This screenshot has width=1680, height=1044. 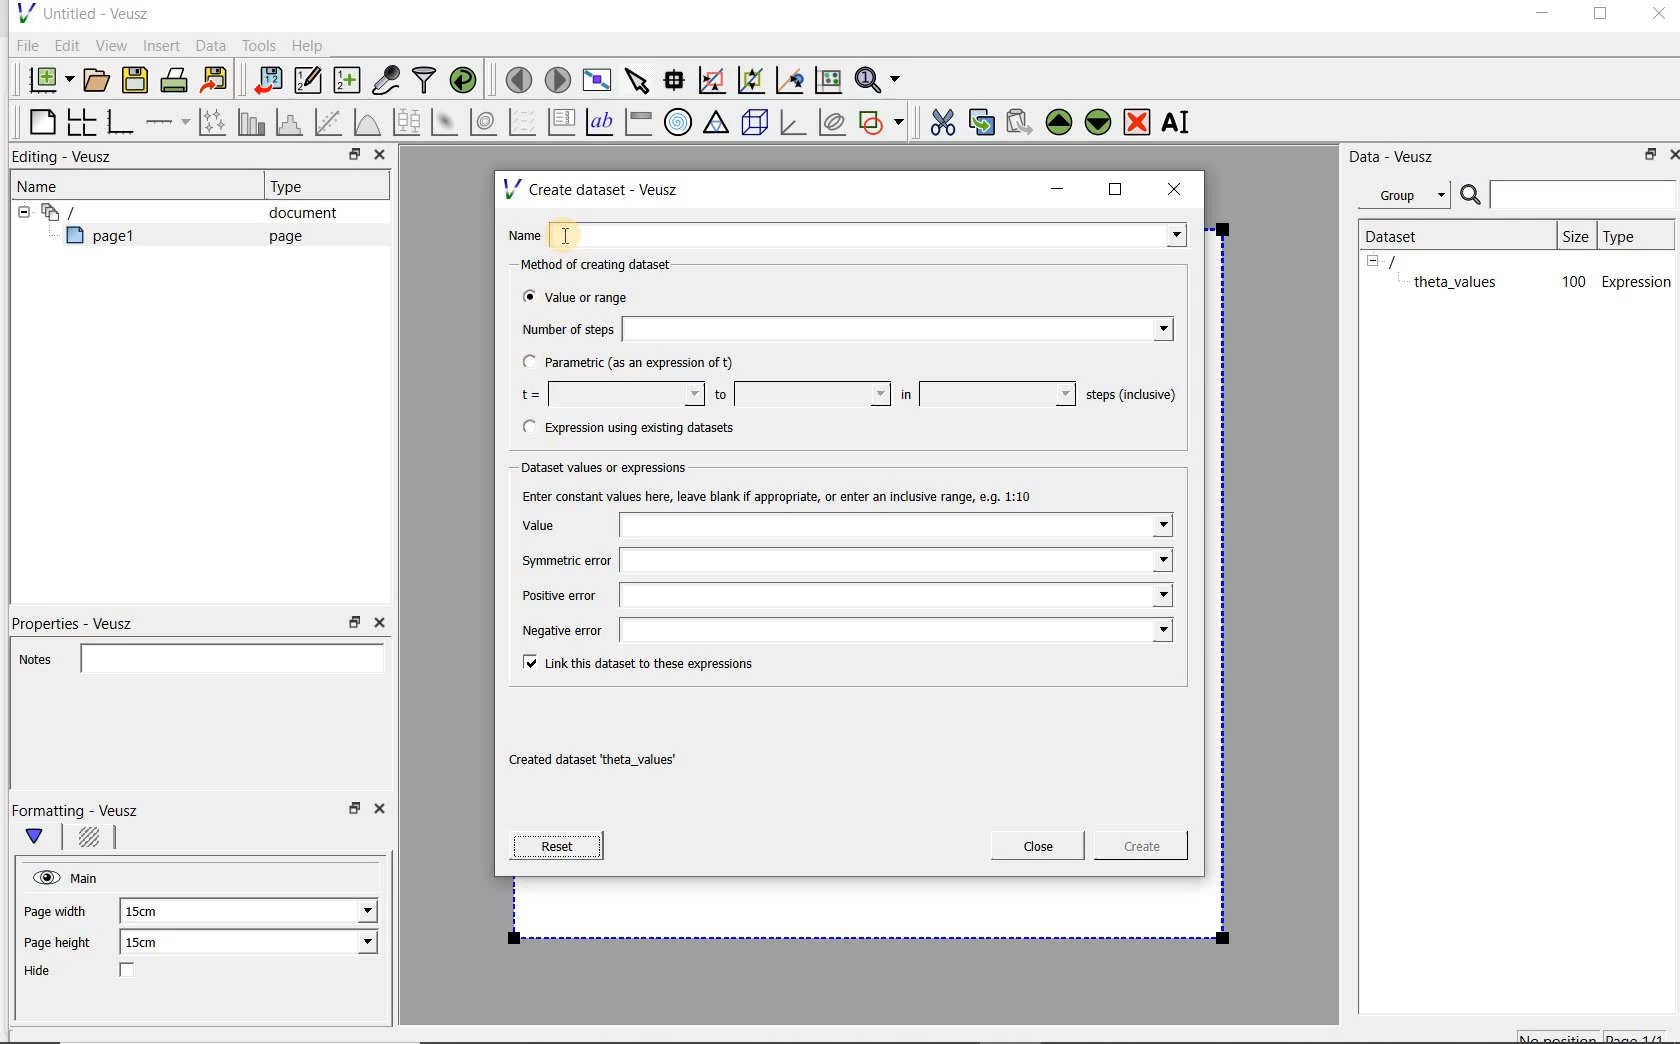 What do you see at coordinates (152, 912) in the screenshot?
I see `15cm` at bounding box center [152, 912].